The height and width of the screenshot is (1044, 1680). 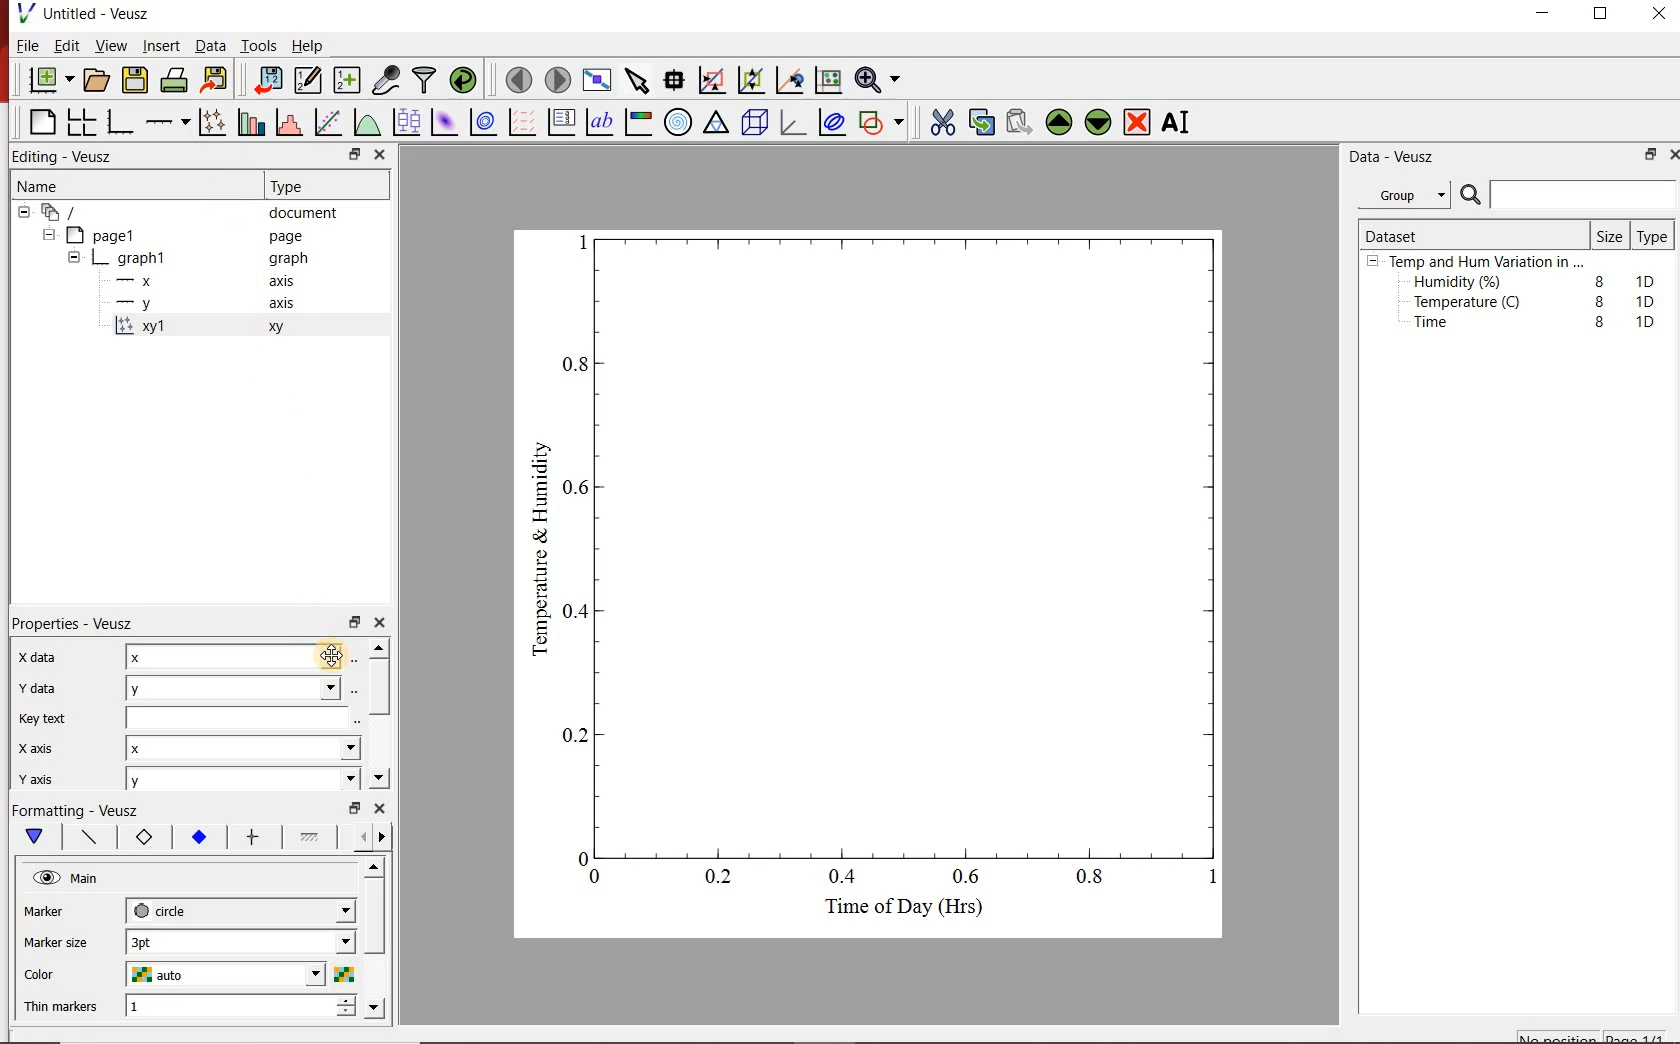 What do you see at coordinates (1206, 881) in the screenshot?
I see `1` at bounding box center [1206, 881].